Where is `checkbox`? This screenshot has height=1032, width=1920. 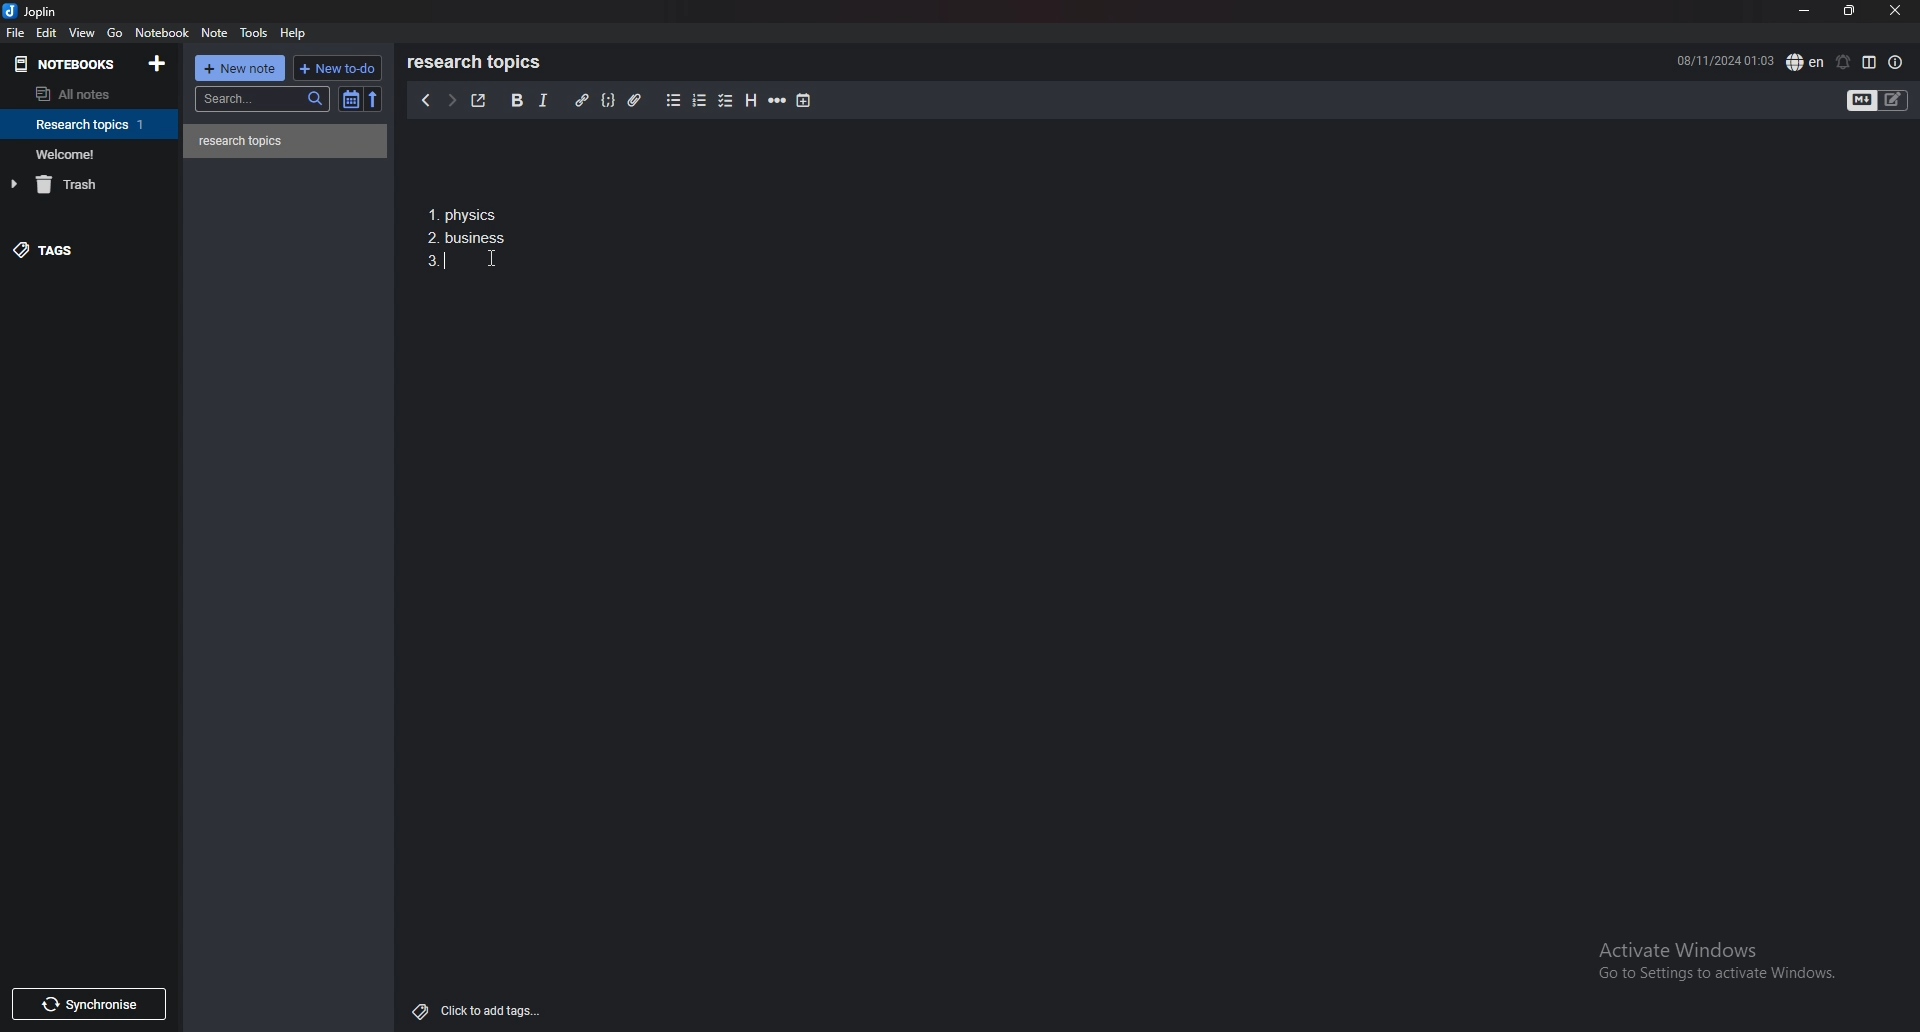 checkbox is located at coordinates (726, 100).